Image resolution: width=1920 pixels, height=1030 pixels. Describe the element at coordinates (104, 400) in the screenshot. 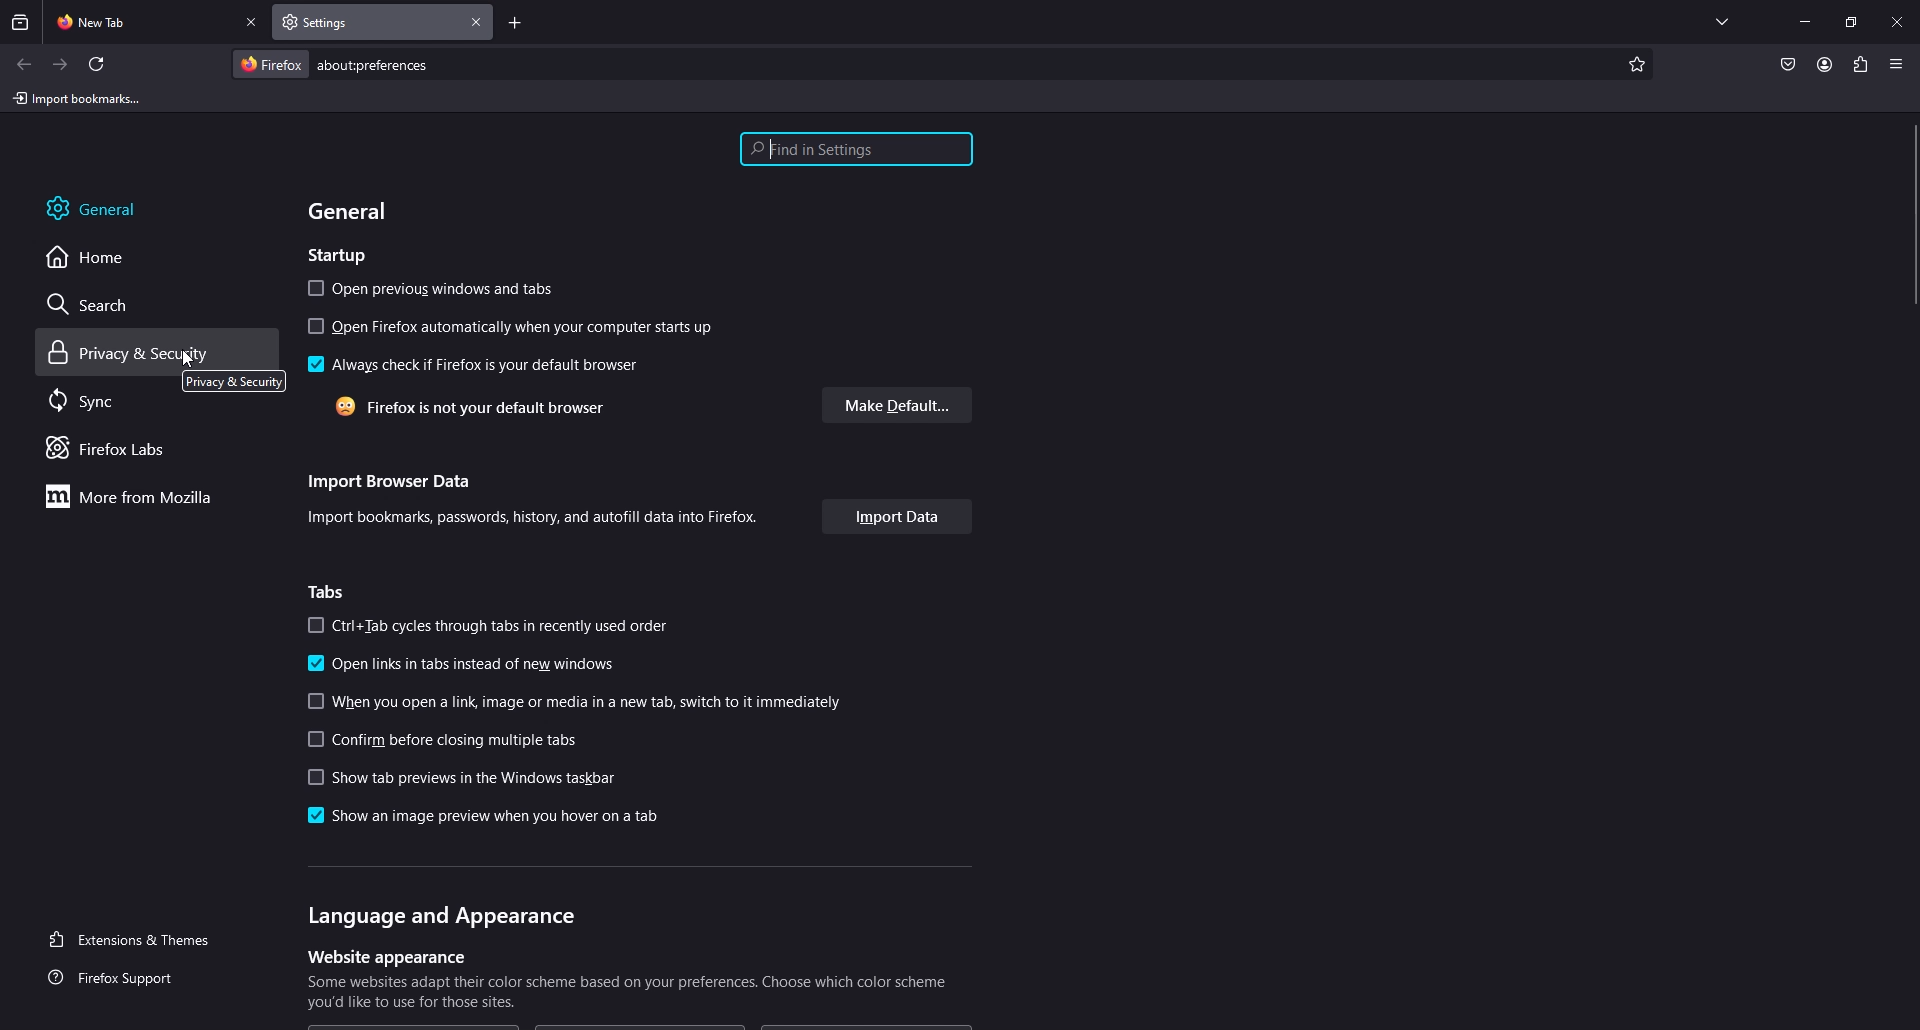

I see `sync` at that location.